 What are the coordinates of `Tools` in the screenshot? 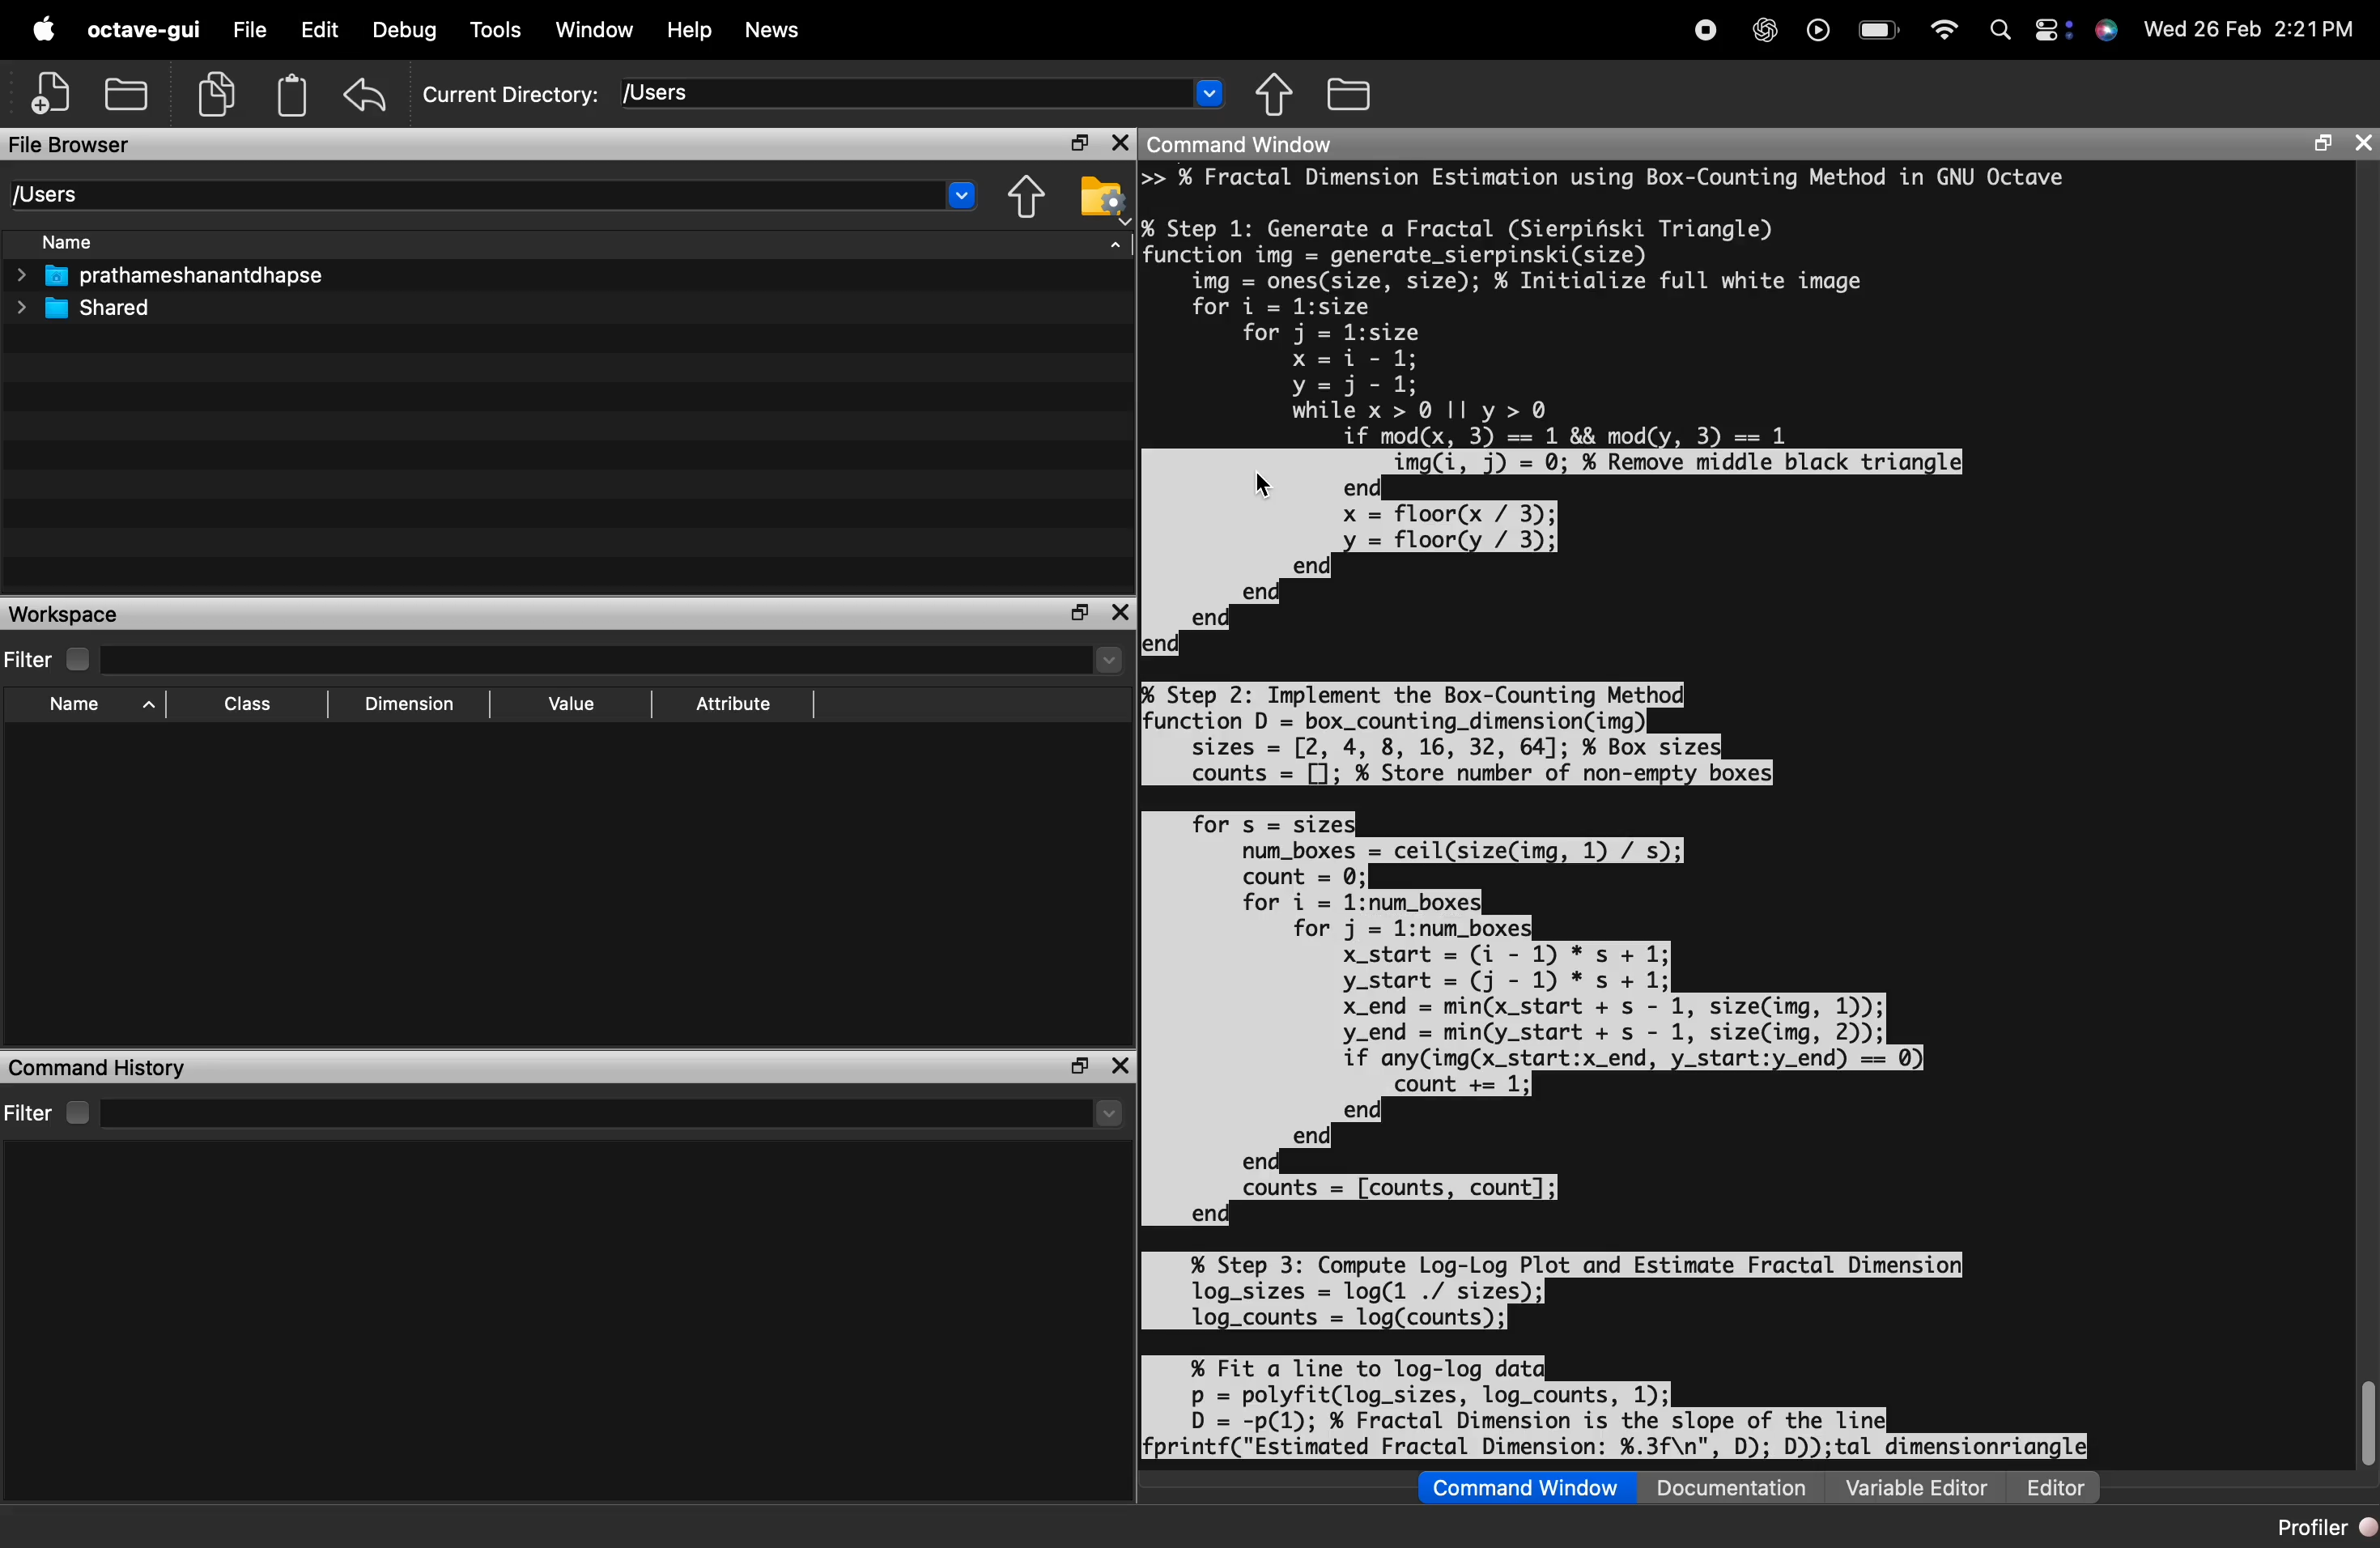 It's located at (497, 31).